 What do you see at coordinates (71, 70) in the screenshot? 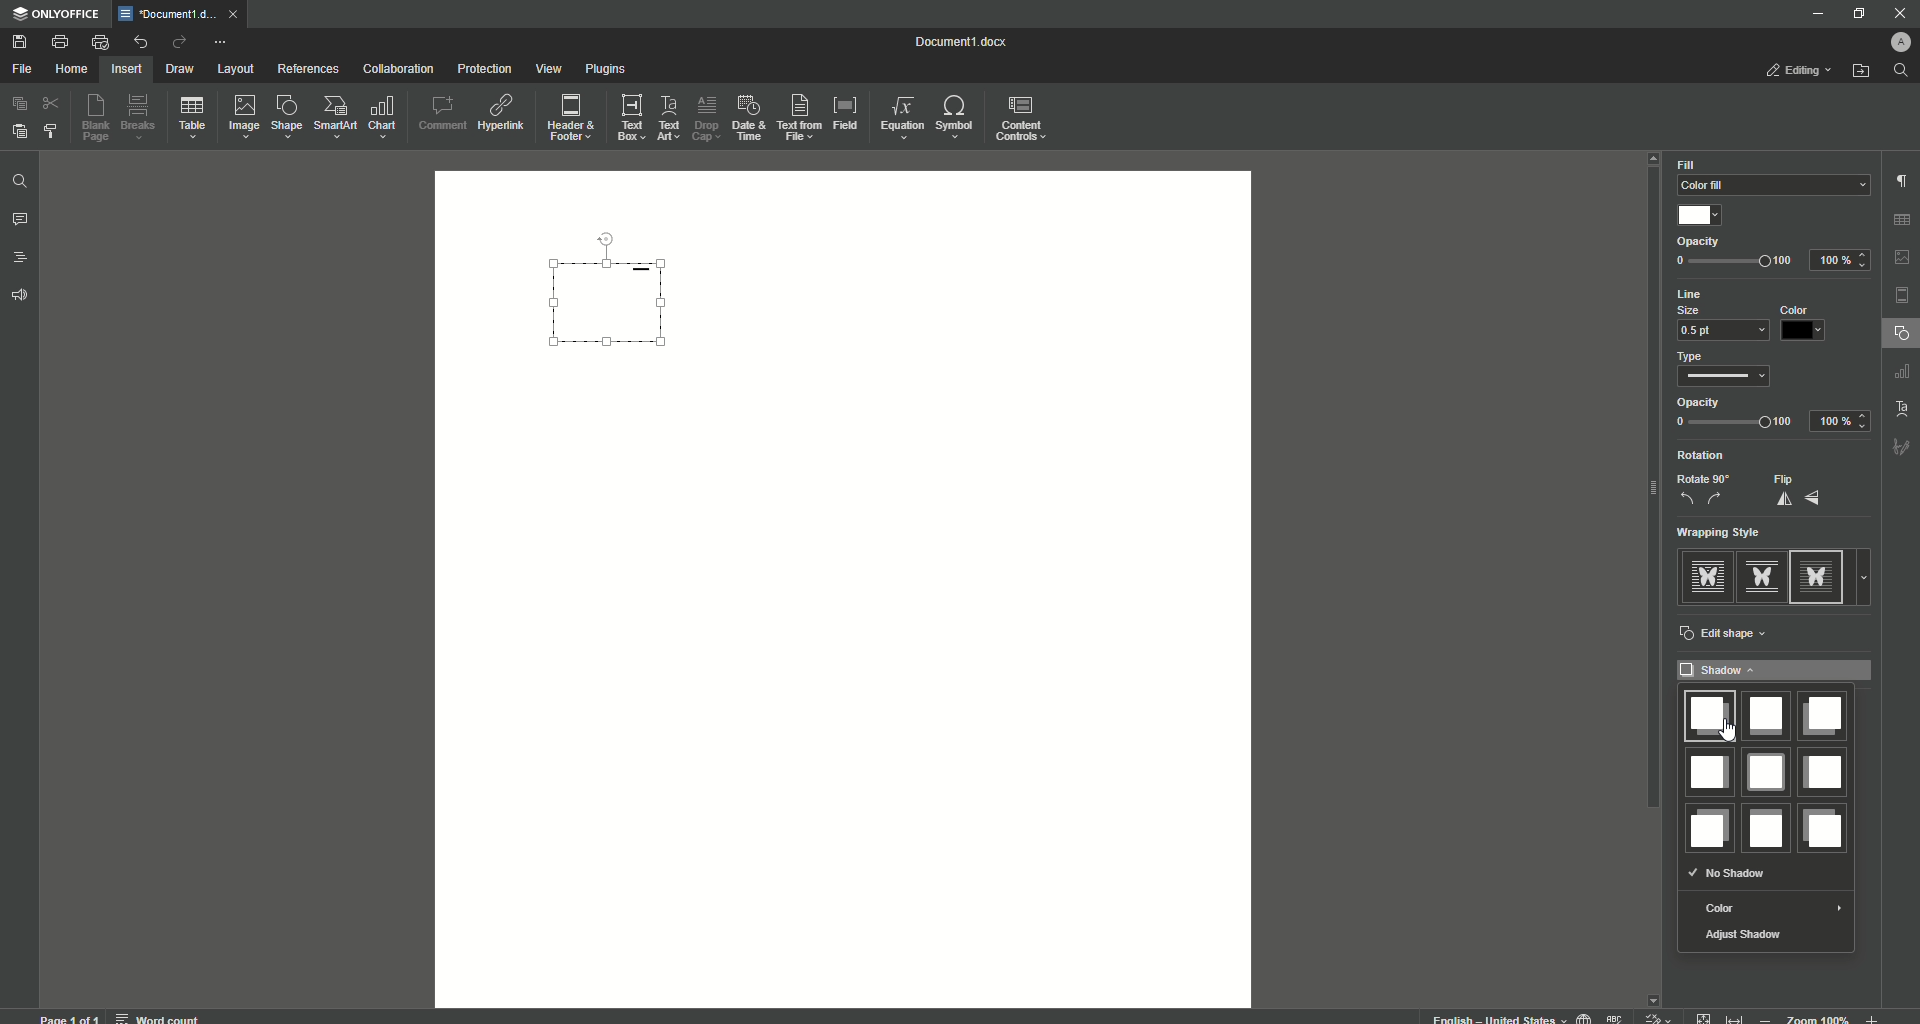
I see `Home` at bounding box center [71, 70].